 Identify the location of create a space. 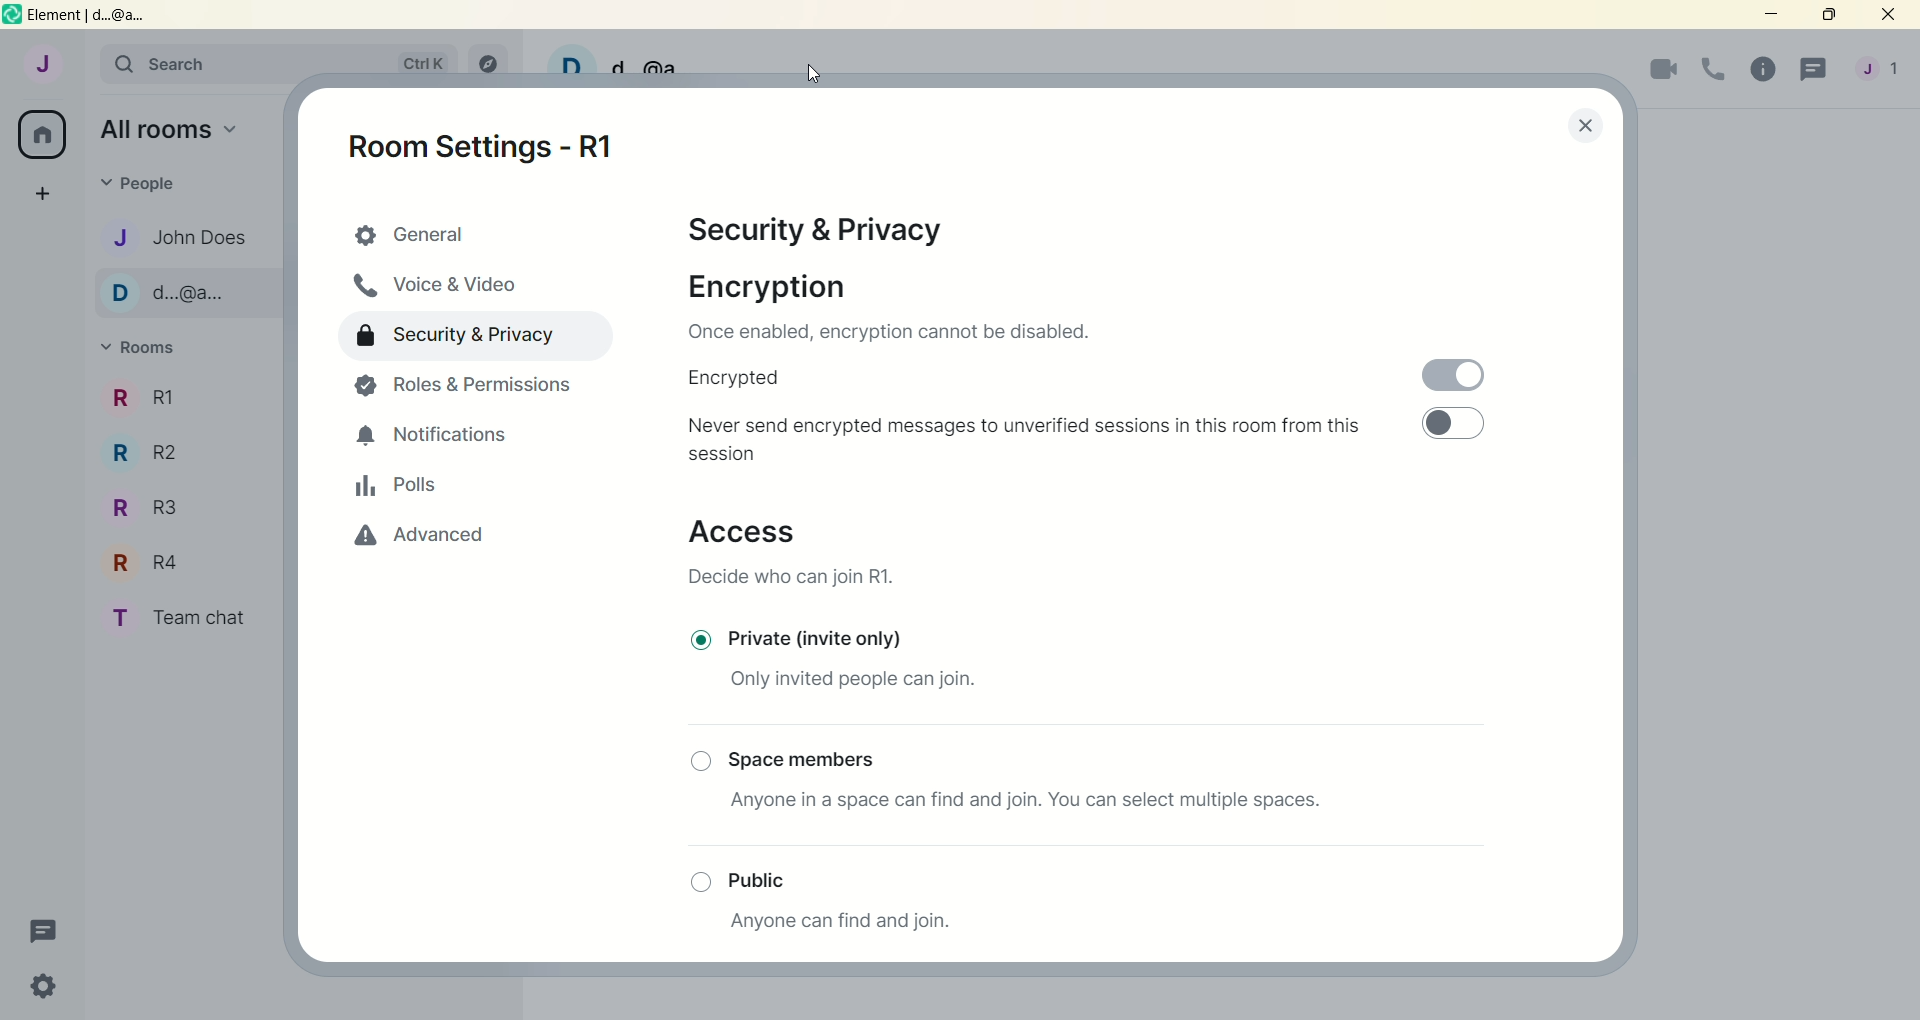
(43, 196).